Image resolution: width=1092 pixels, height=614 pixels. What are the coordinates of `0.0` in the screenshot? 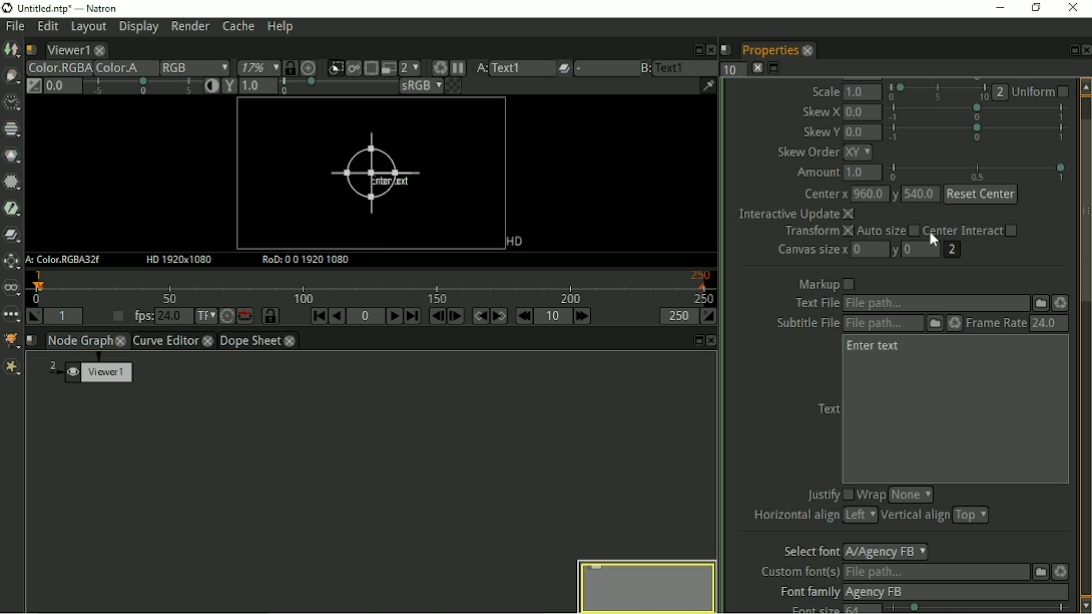 It's located at (862, 132).